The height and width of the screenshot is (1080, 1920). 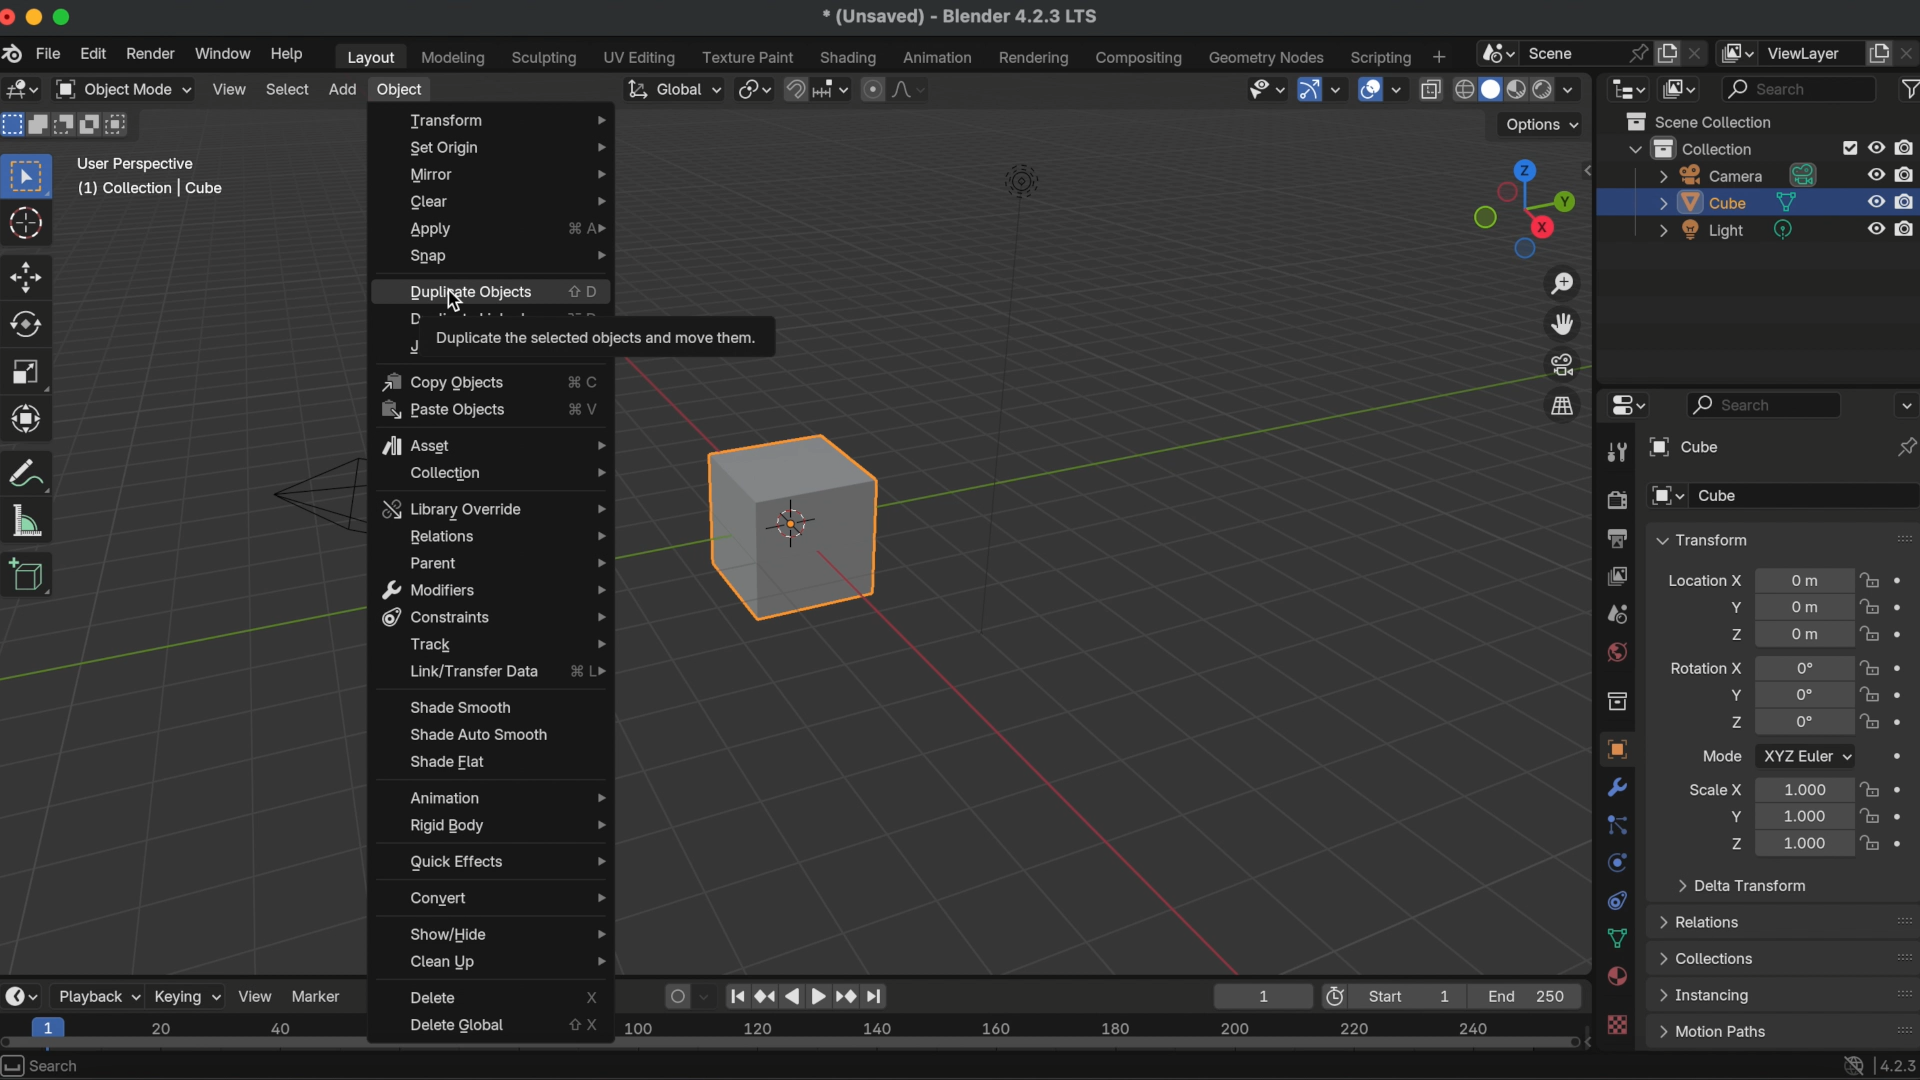 I want to click on Scale location, so click(x=1802, y=788).